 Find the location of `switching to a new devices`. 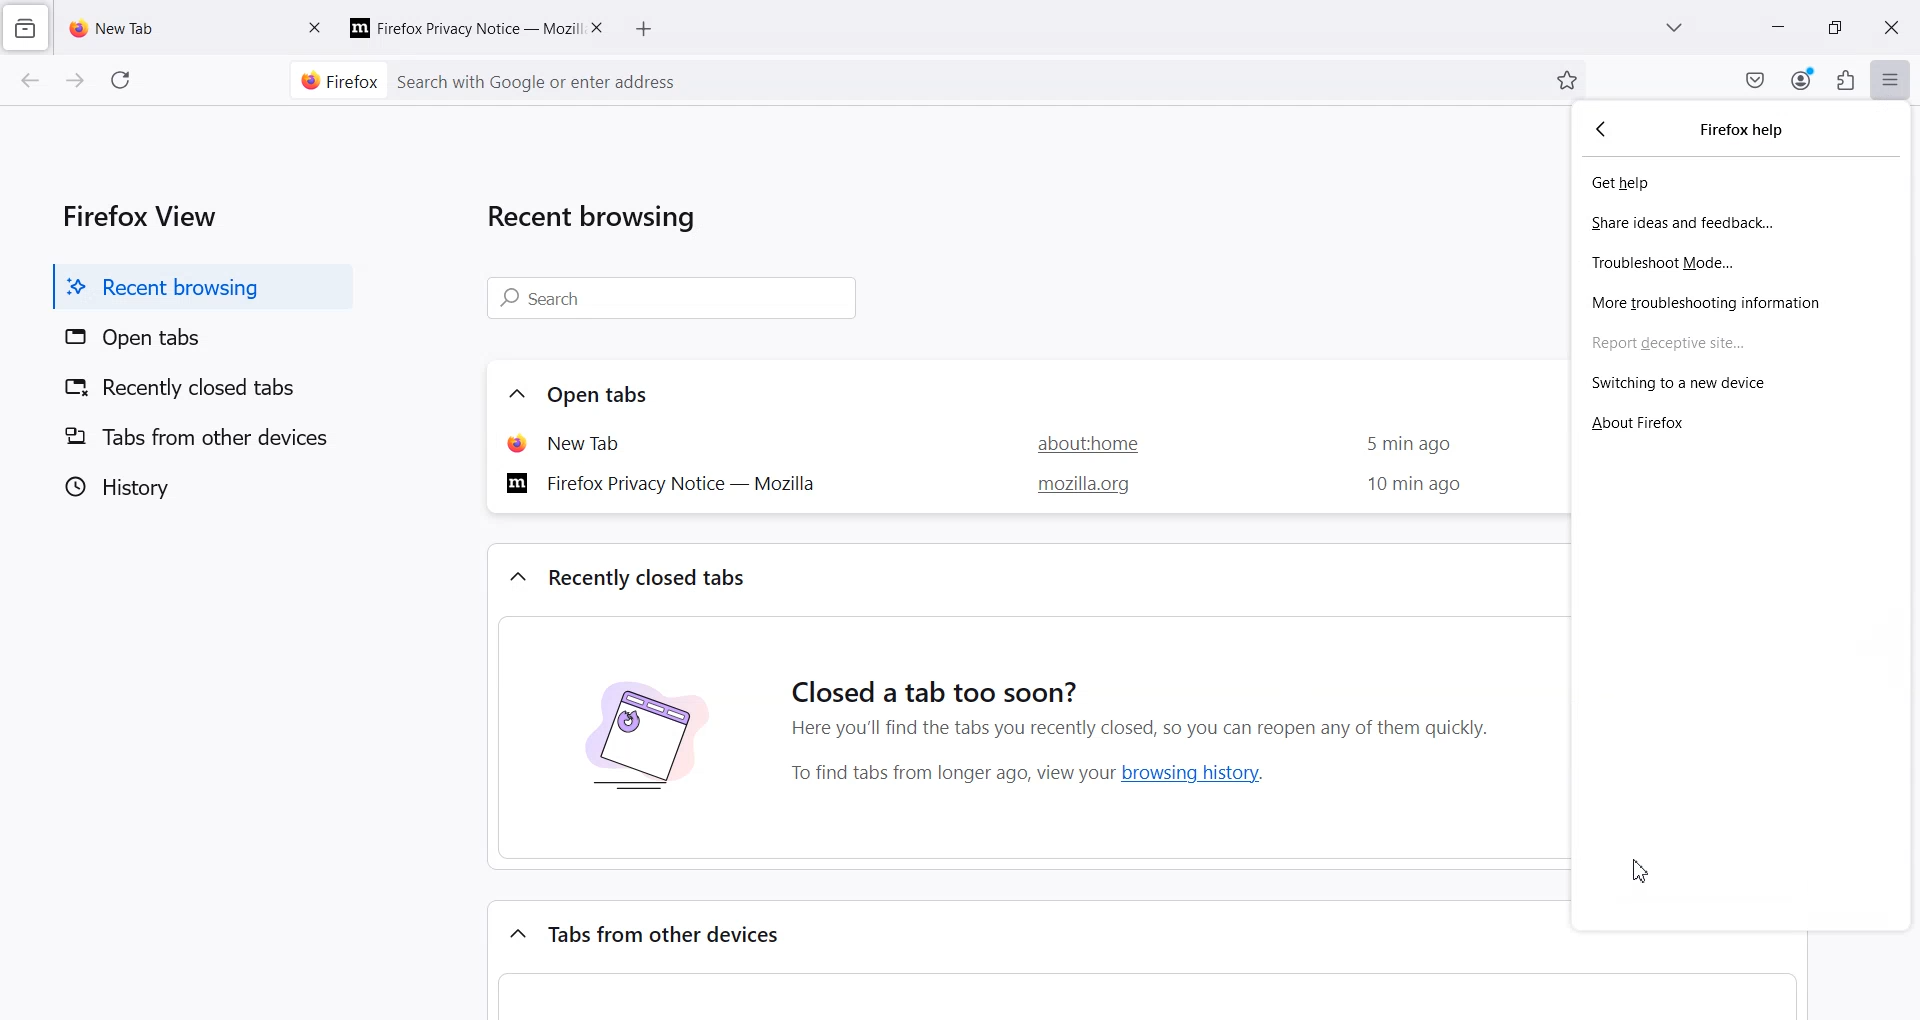

switching to a new devices is located at coordinates (1741, 383).